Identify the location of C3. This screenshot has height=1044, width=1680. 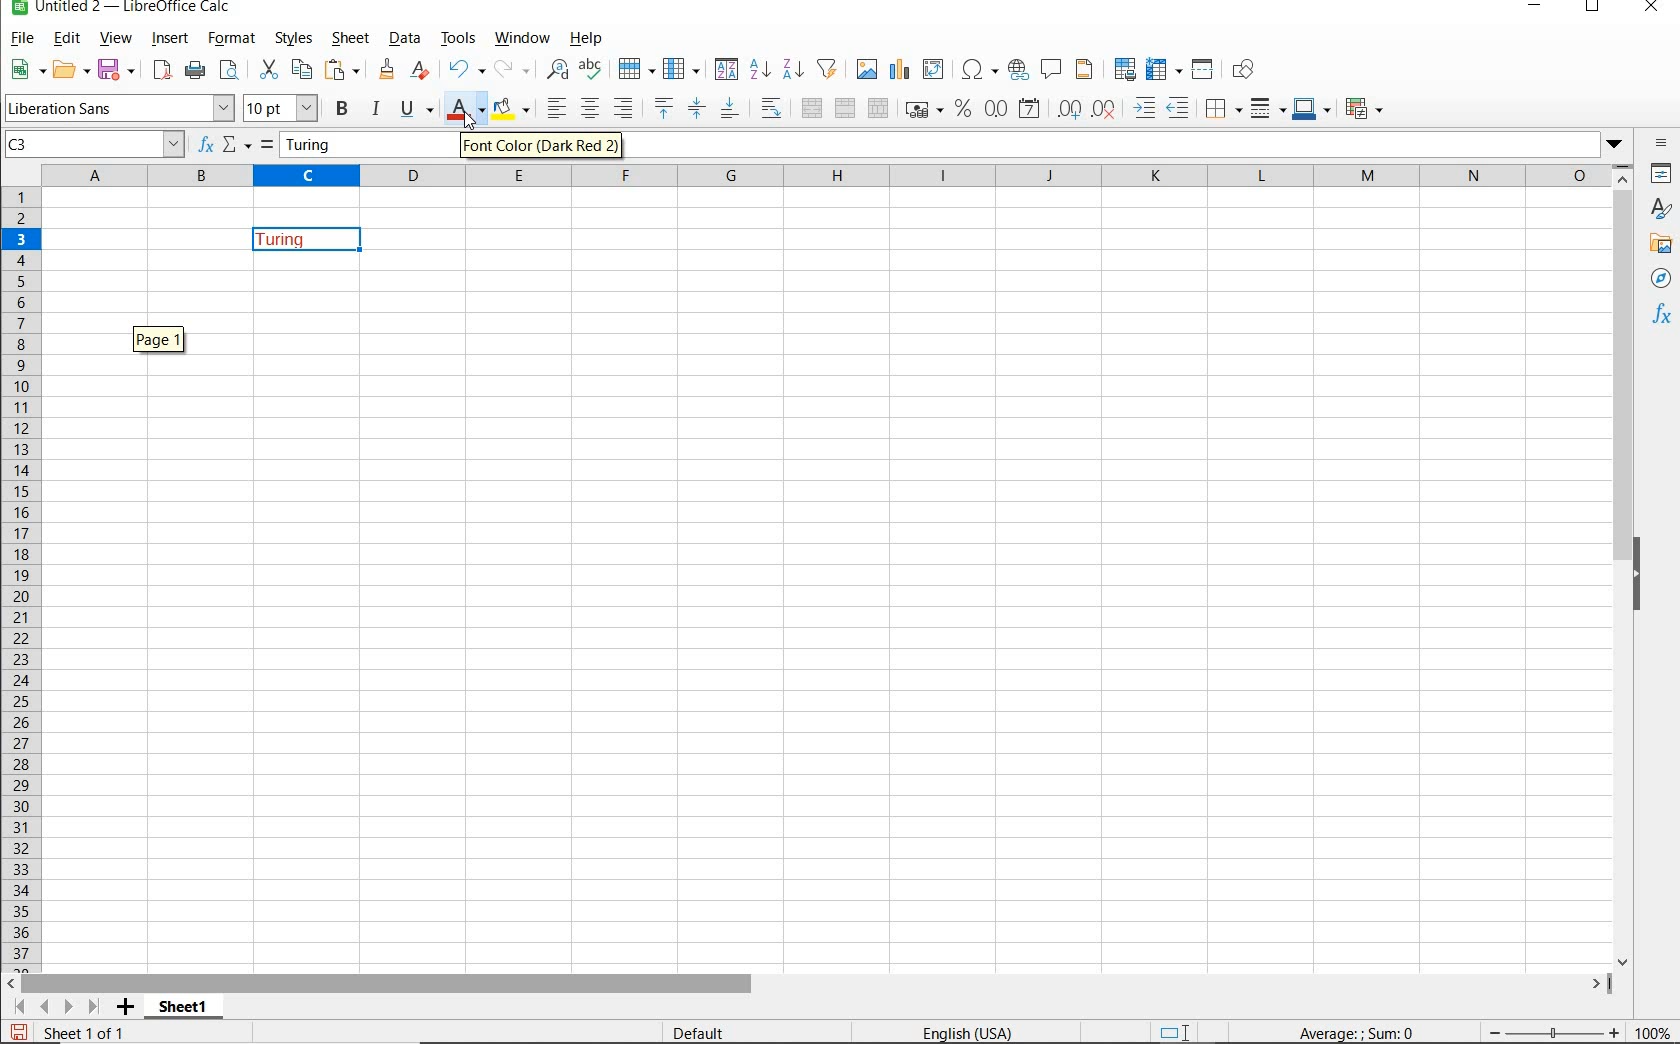
(95, 145).